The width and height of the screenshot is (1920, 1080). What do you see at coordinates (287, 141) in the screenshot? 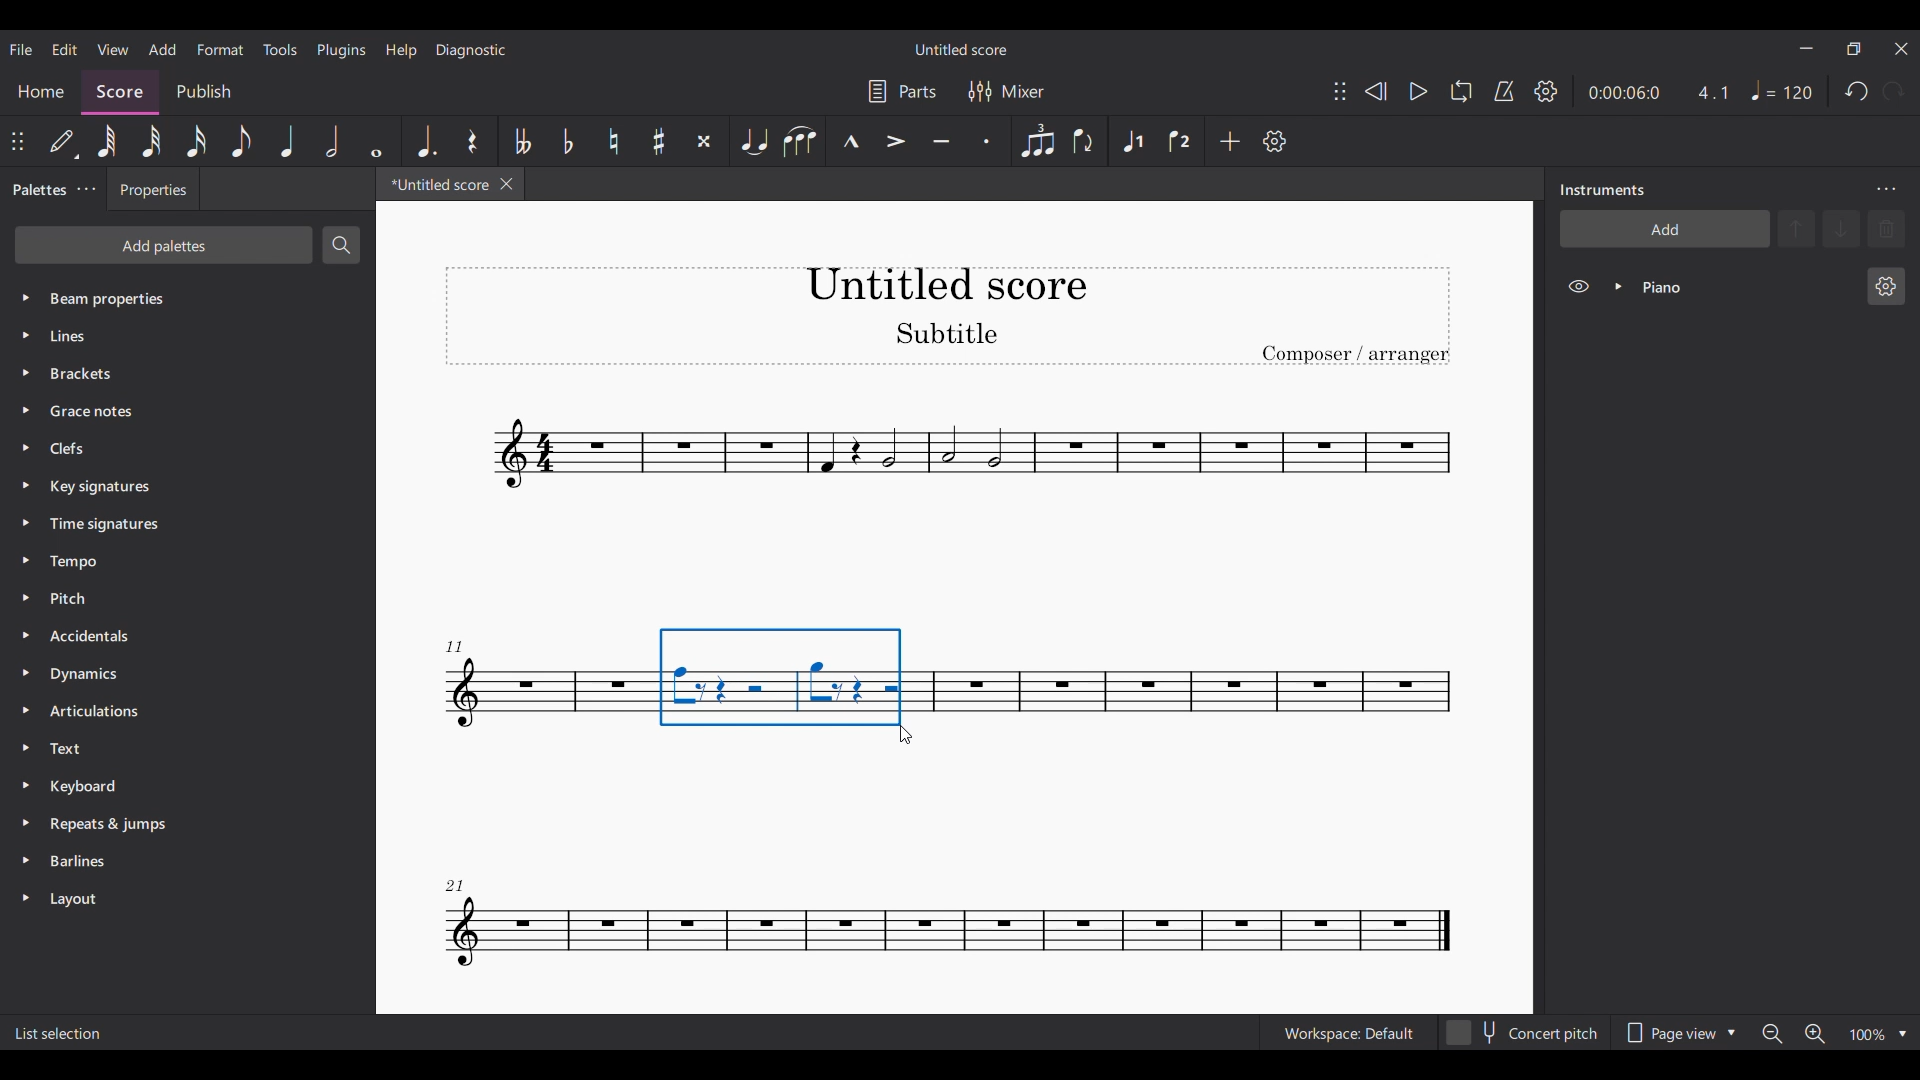
I see `Quarter note` at bounding box center [287, 141].